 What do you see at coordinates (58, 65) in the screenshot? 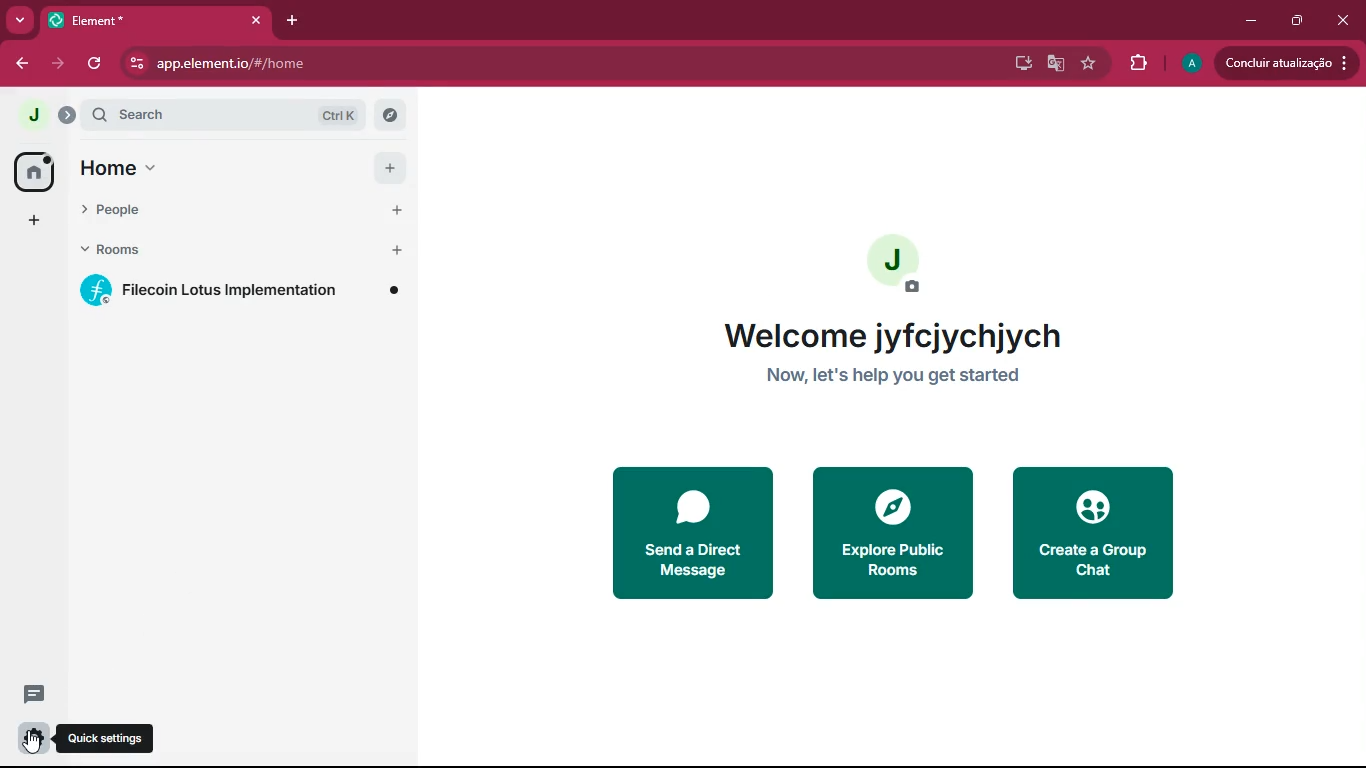
I see `forward` at bounding box center [58, 65].